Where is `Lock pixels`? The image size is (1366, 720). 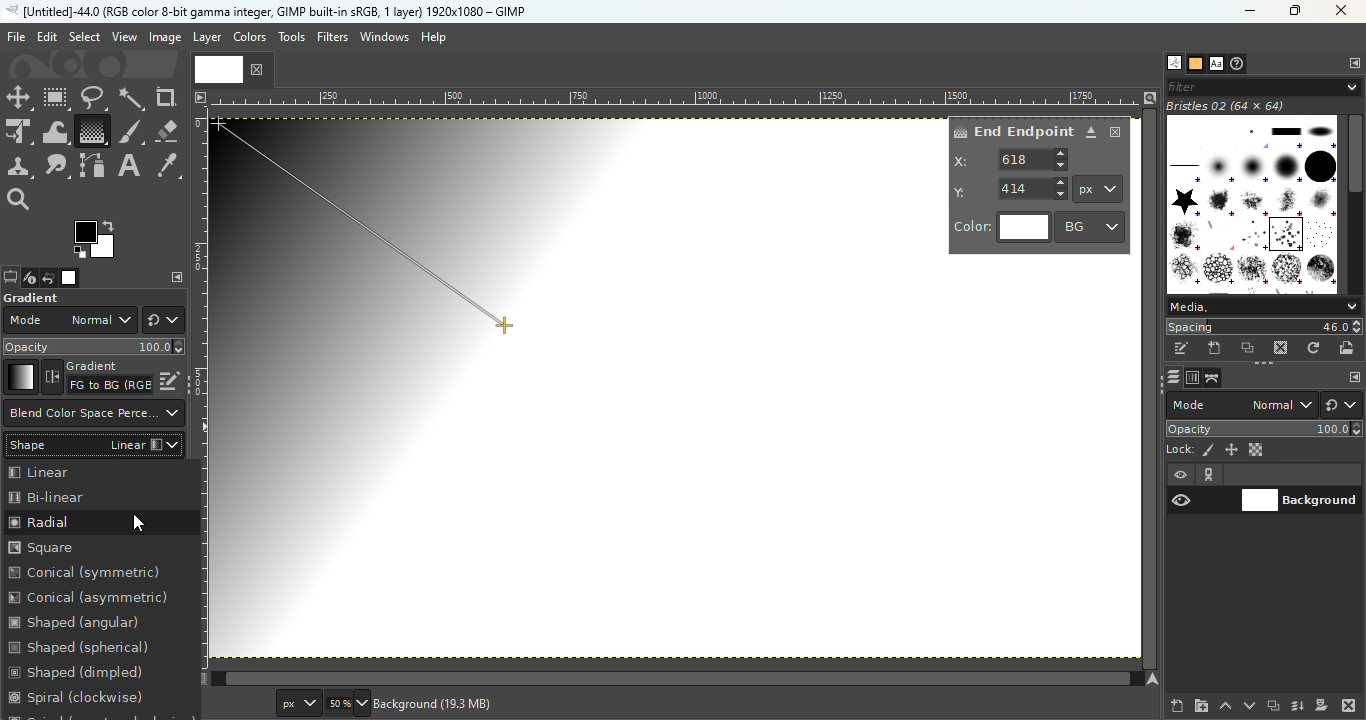 Lock pixels is located at coordinates (1190, 448).